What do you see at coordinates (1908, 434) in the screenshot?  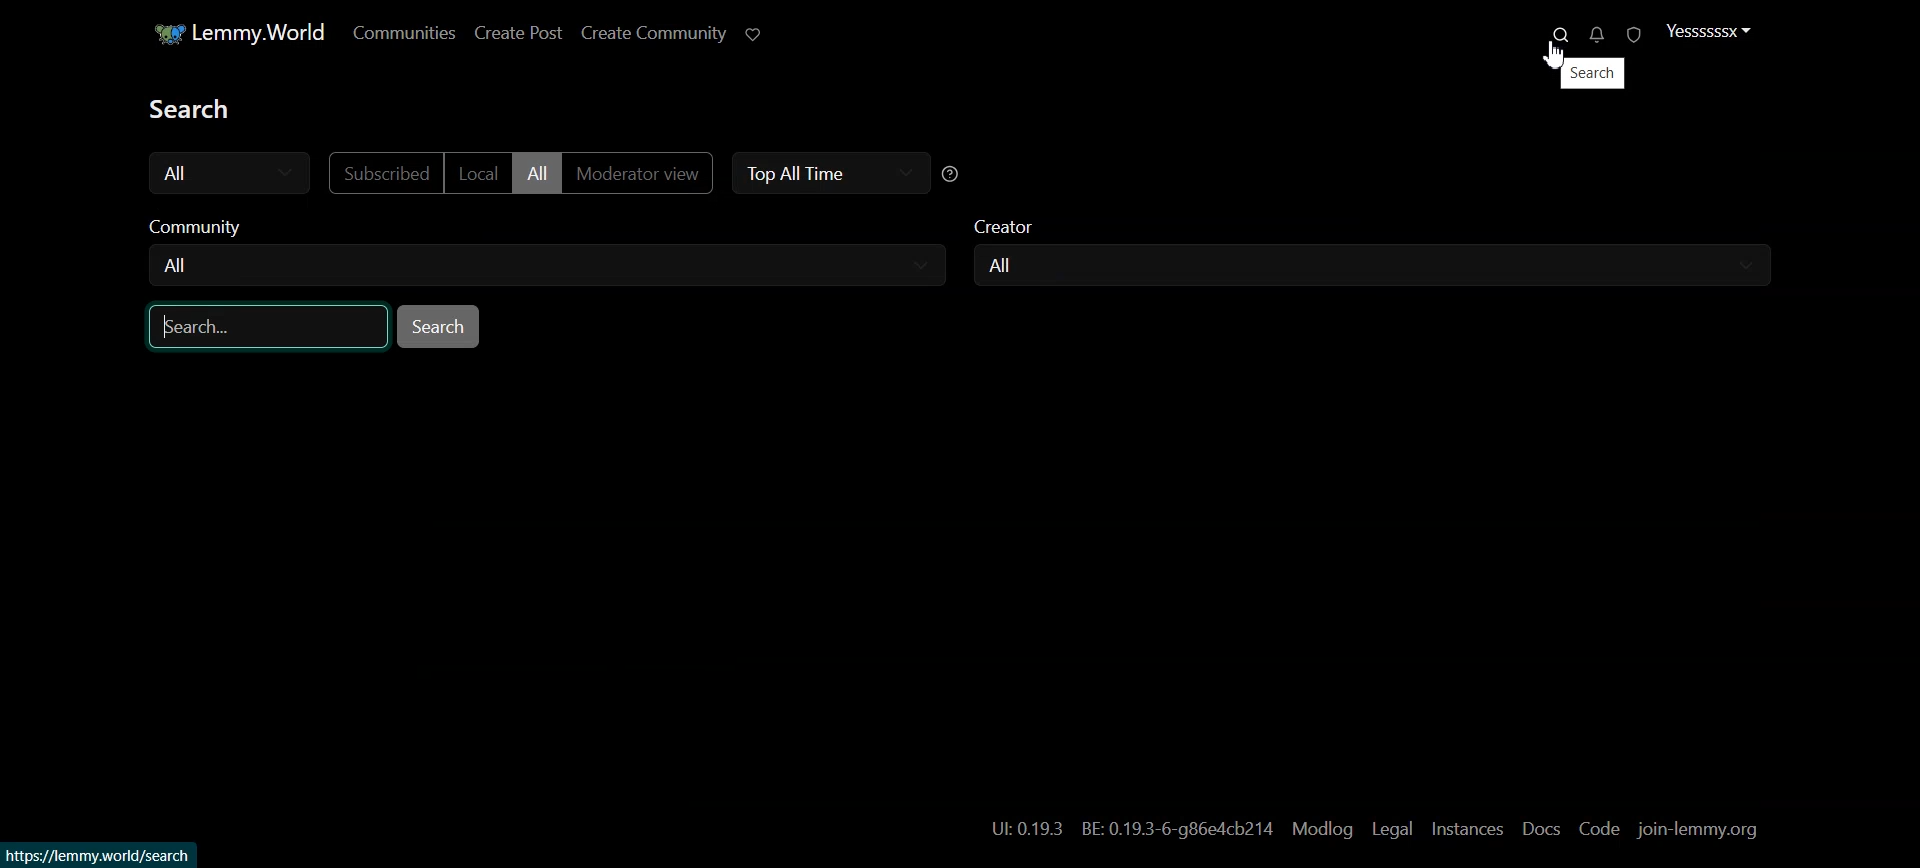 I see `Vertical scroll bar` at bounding box center [1908, 434].